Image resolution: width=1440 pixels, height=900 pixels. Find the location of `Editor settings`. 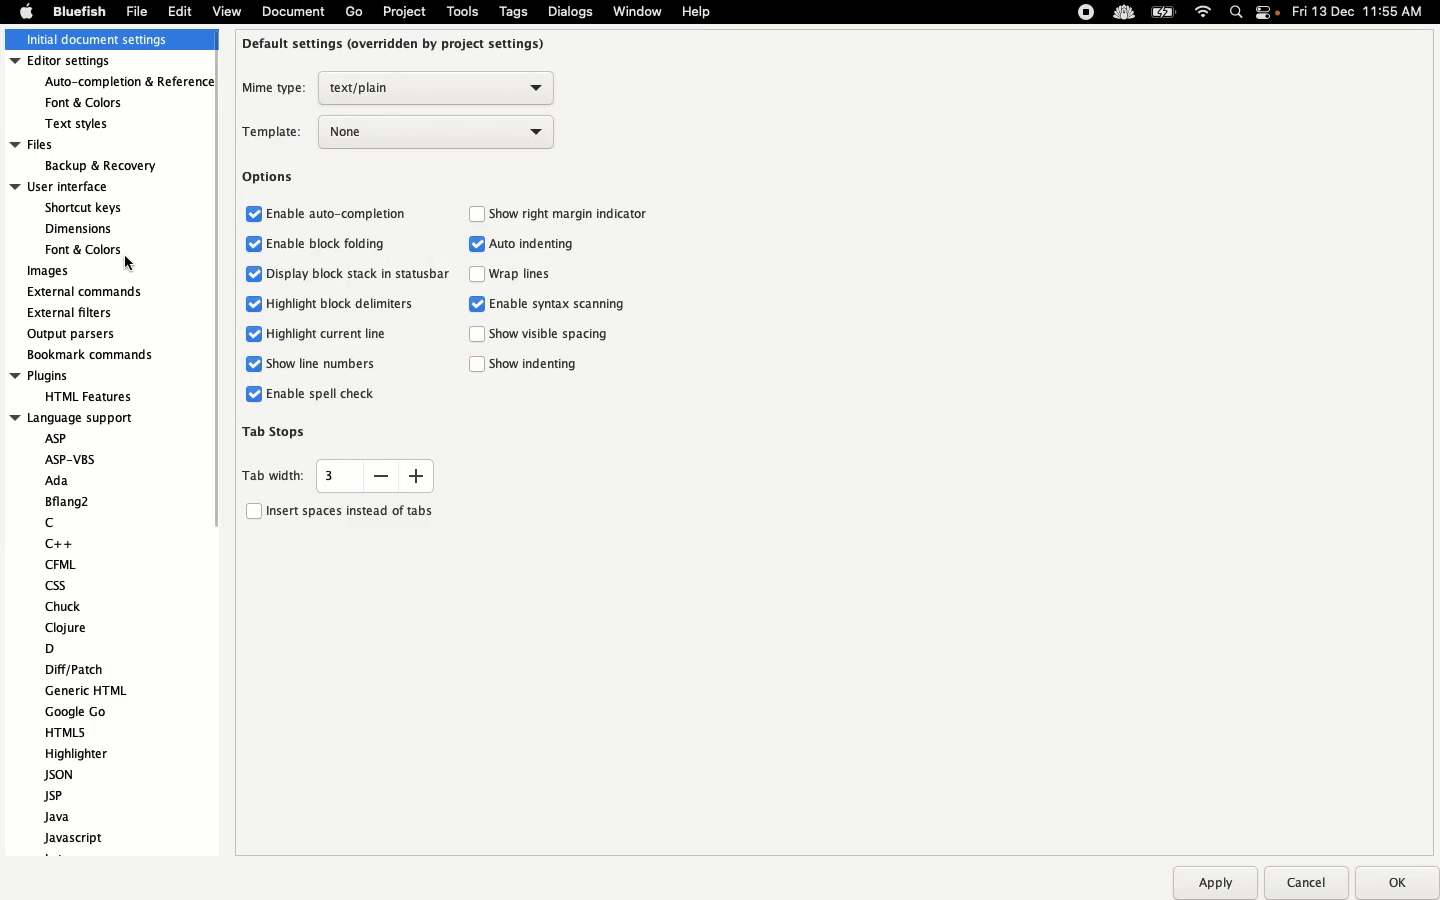

Editor settings is located at coordinates (108, 62).